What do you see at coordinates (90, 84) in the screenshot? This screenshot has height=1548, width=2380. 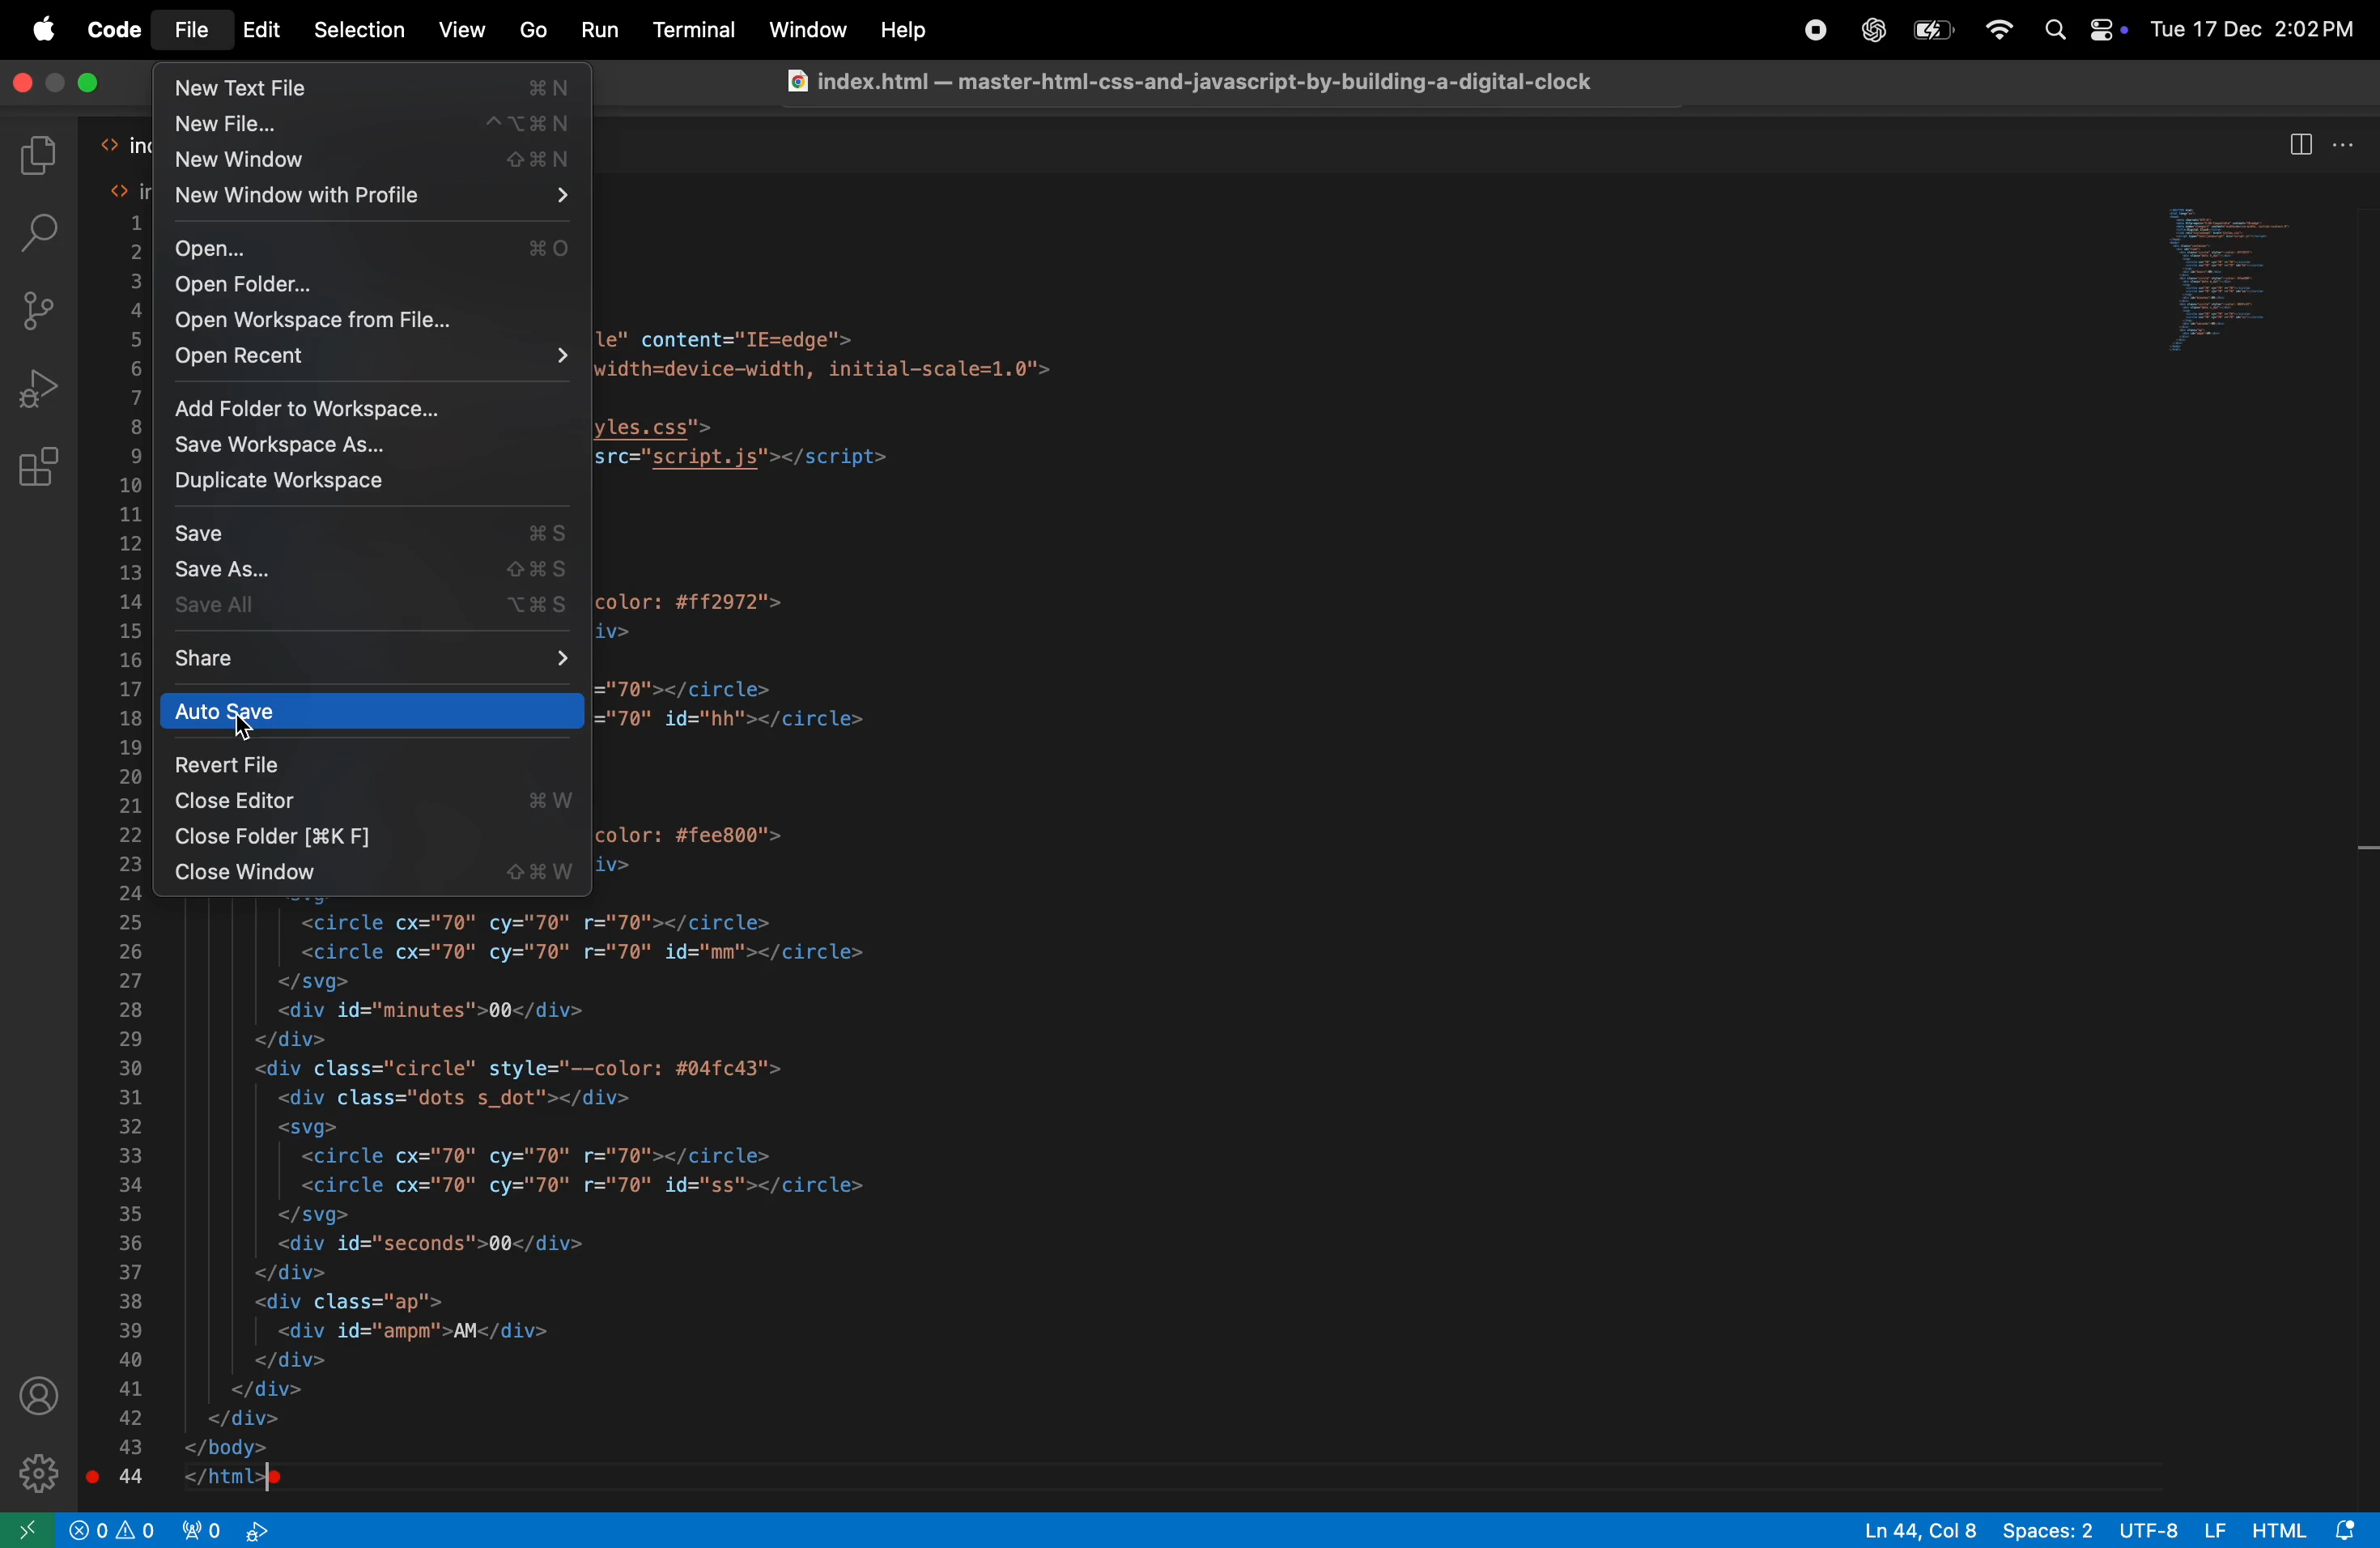 I see `close` at bounding box center [90, 84].